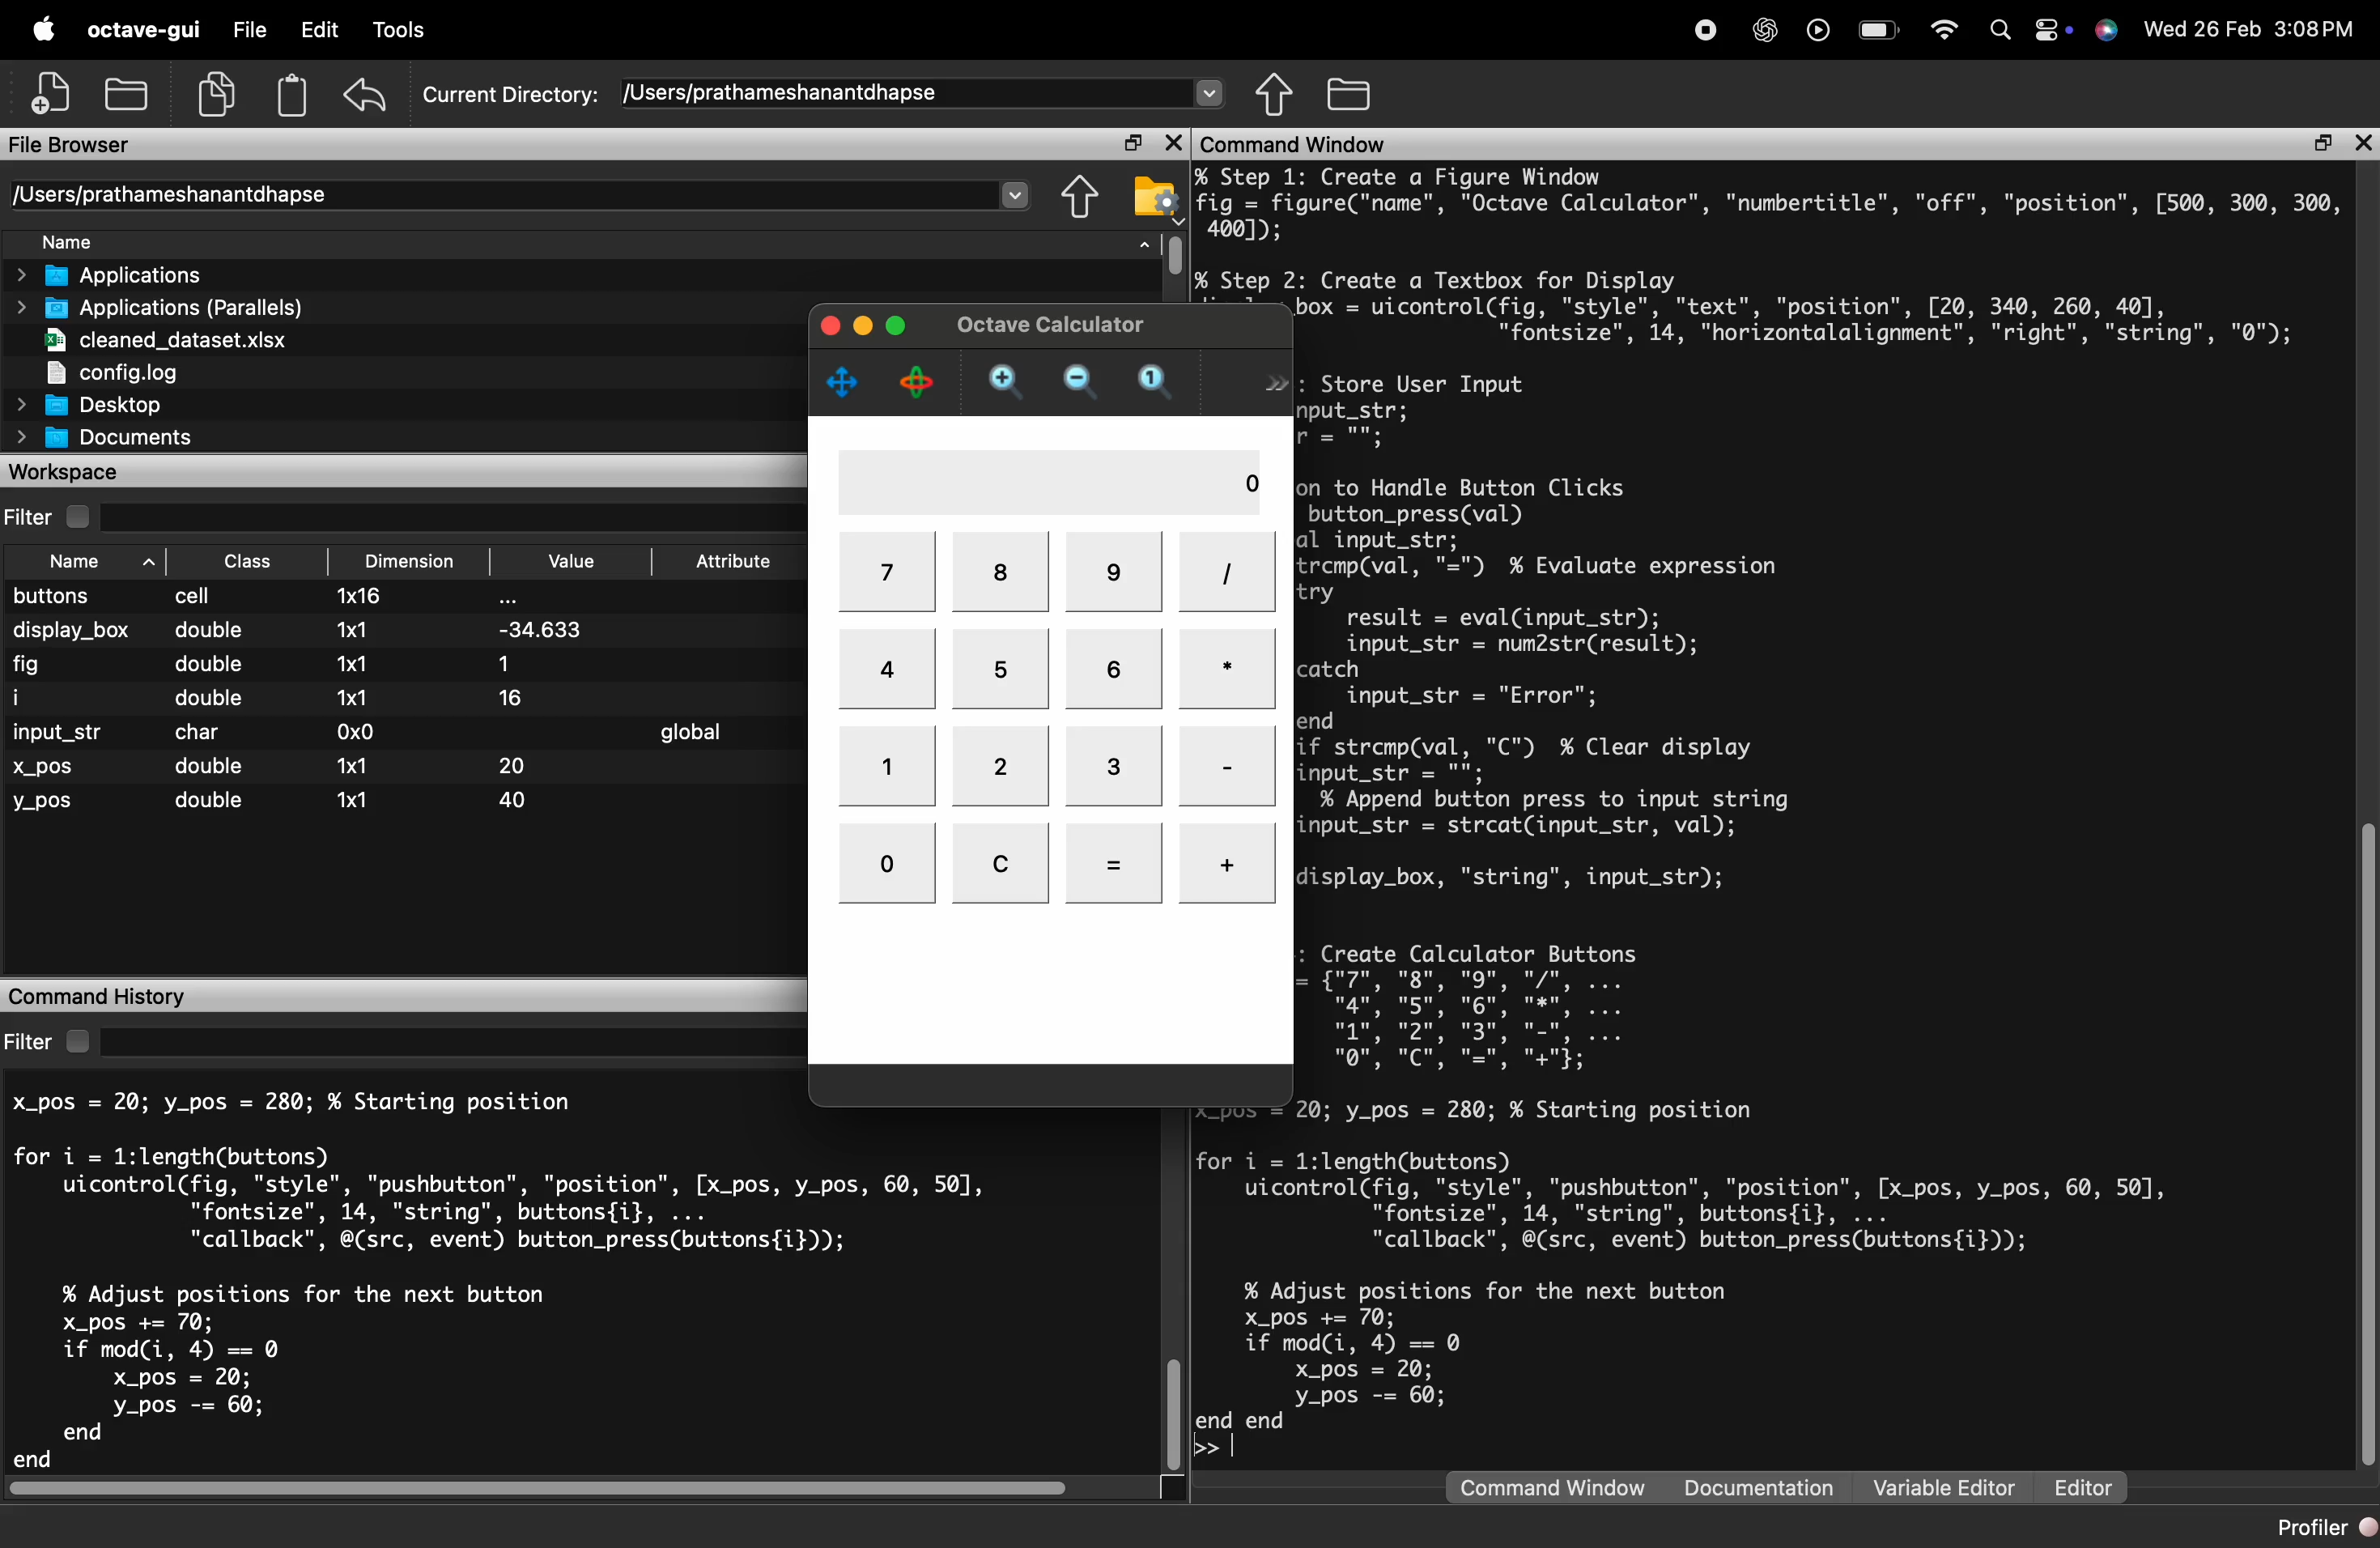 This screenshot has height=1548, width=2380. What do you see at coordinates (43, 29) in the screenshot?
I see `apple` at bounding box center [43, 29].